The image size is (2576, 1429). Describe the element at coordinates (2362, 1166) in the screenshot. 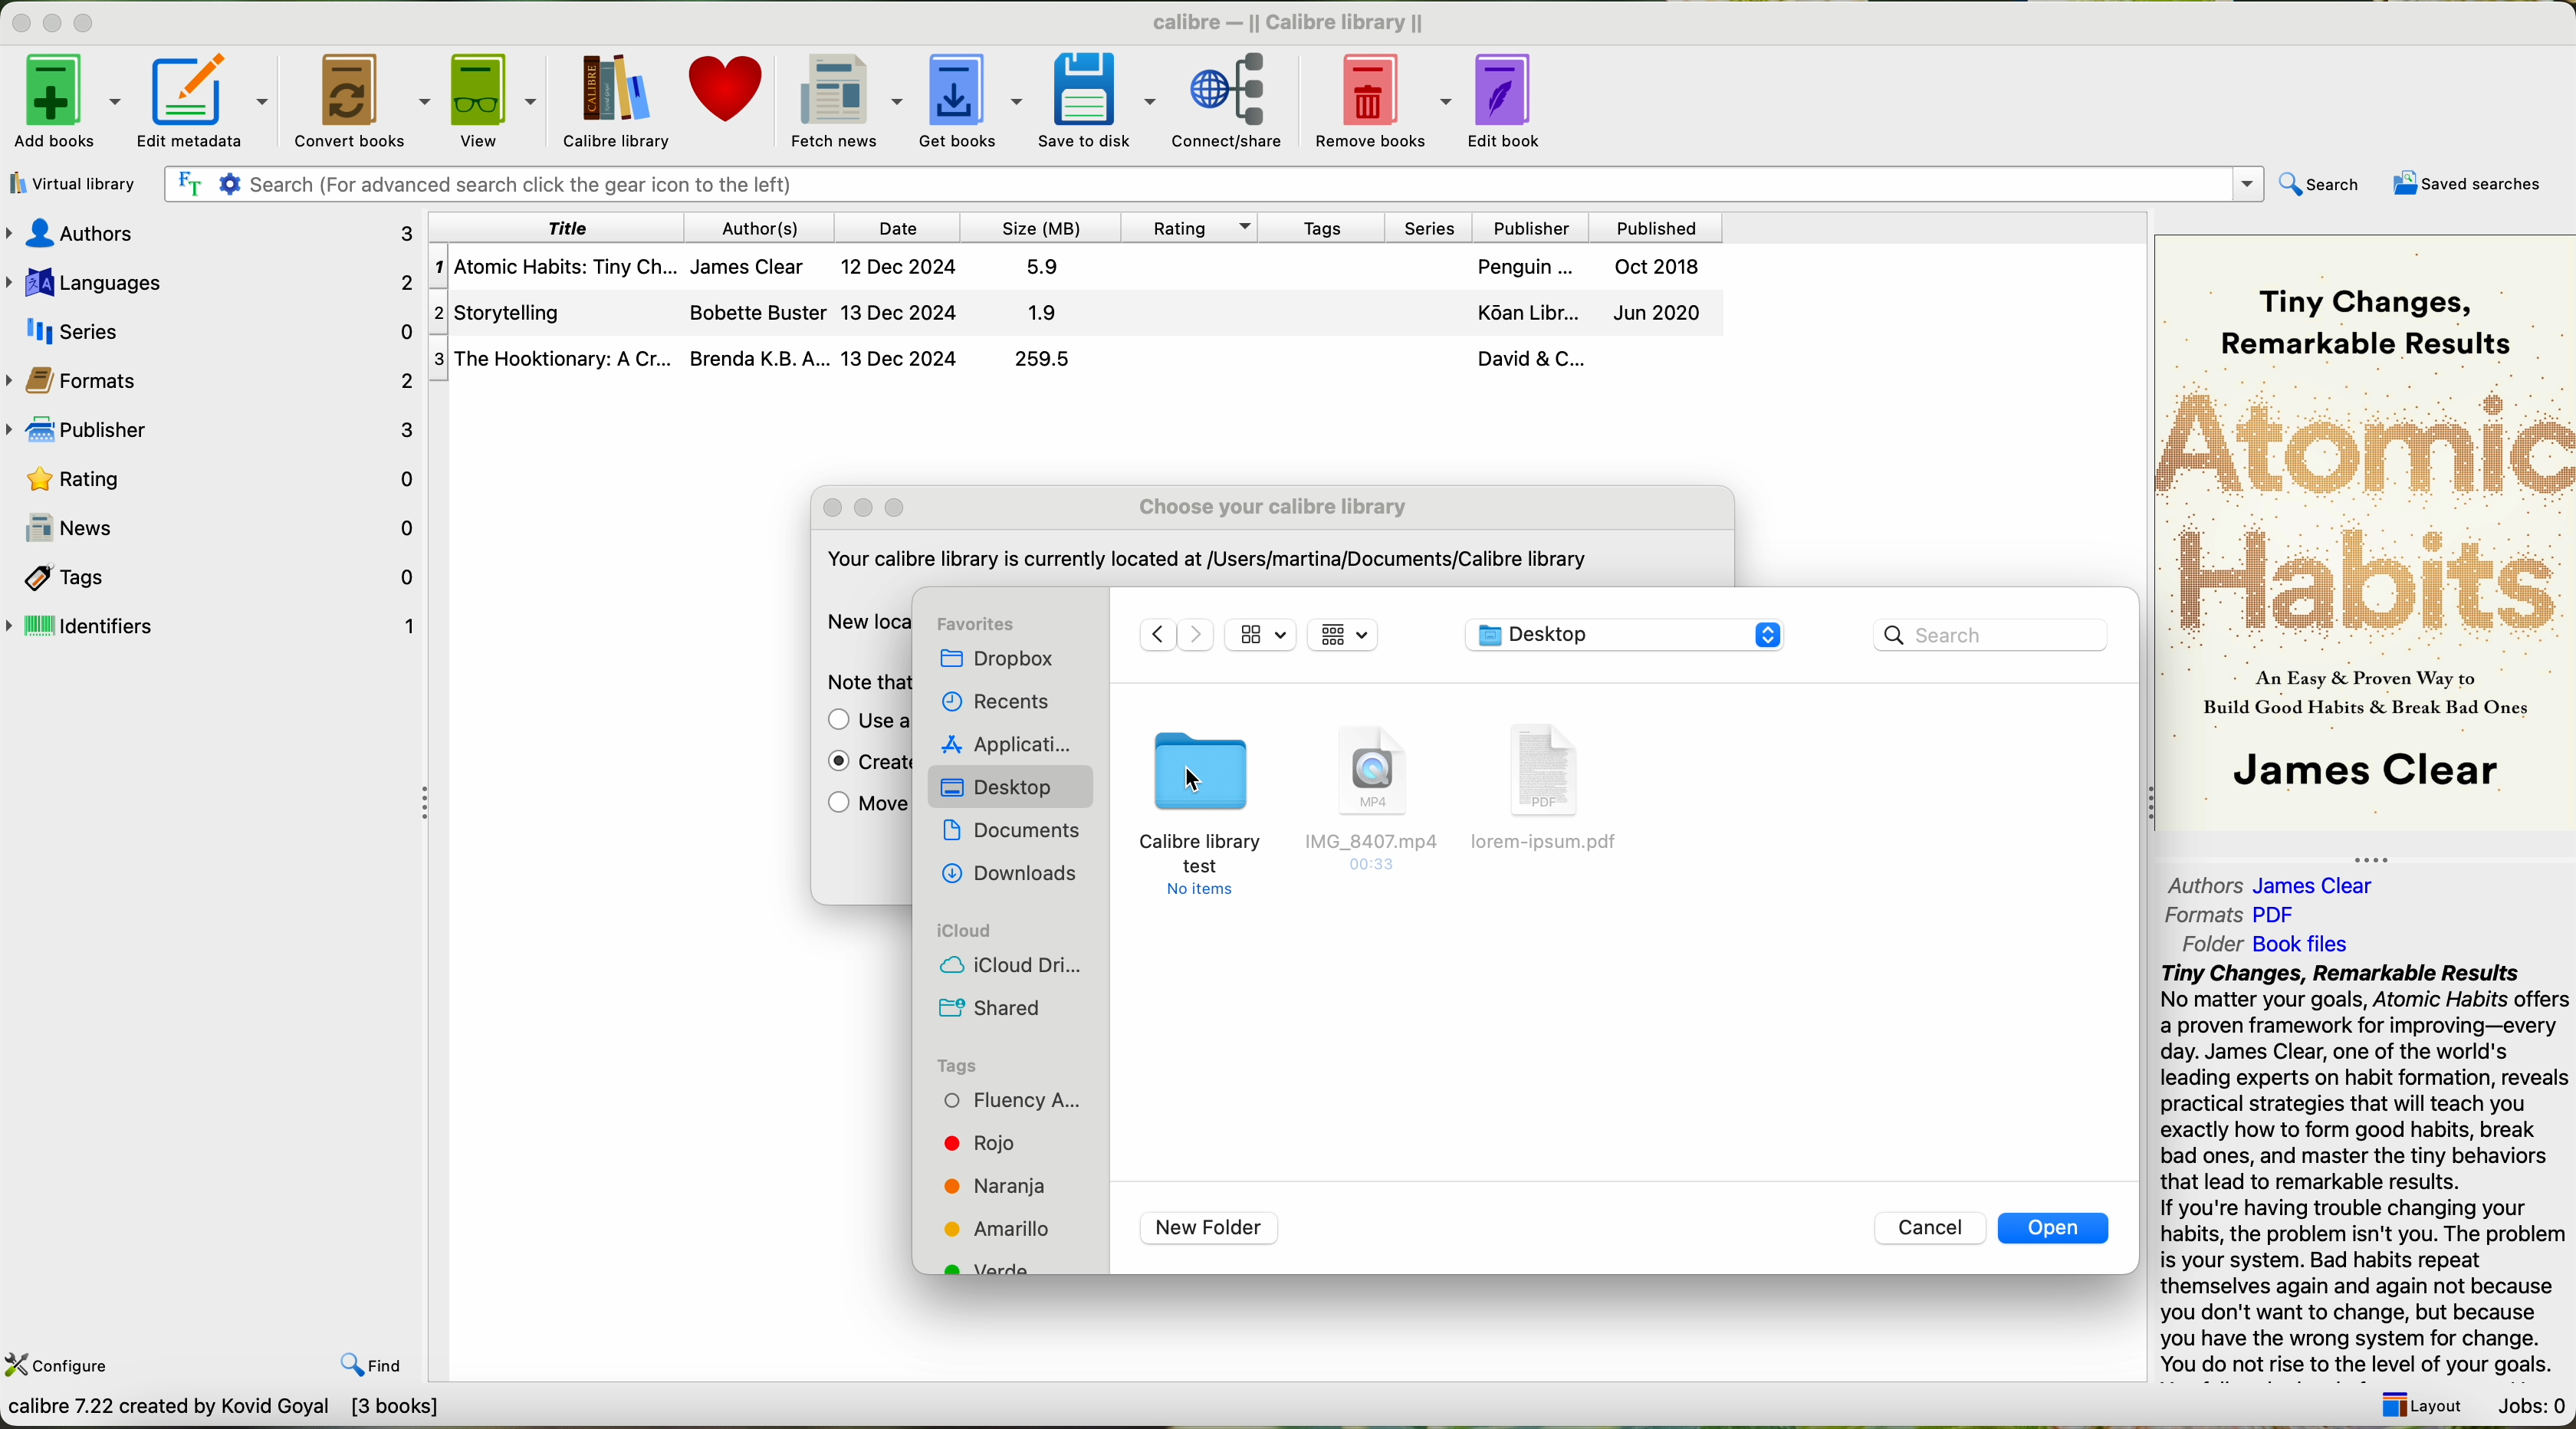

I see `Tiny Changes, Remarkable Results
No matter your goals, Atomic Habits o
a proven framework for improving—ev
day. James Clear, one of the world's
leading experts on habit formation, rex
practical strategies that will teach you
exactly how to form good habits, brea
bad ones, and master the tiny behavio
that lead to remarkable results.

If you're having trouble changing your
habits, the problem isn't you. The prok
is your system. Bad habits repeat
themselves again and again not becat
you don't want to change, but becaus
vou have the wrona svstem for chanas` at that location.